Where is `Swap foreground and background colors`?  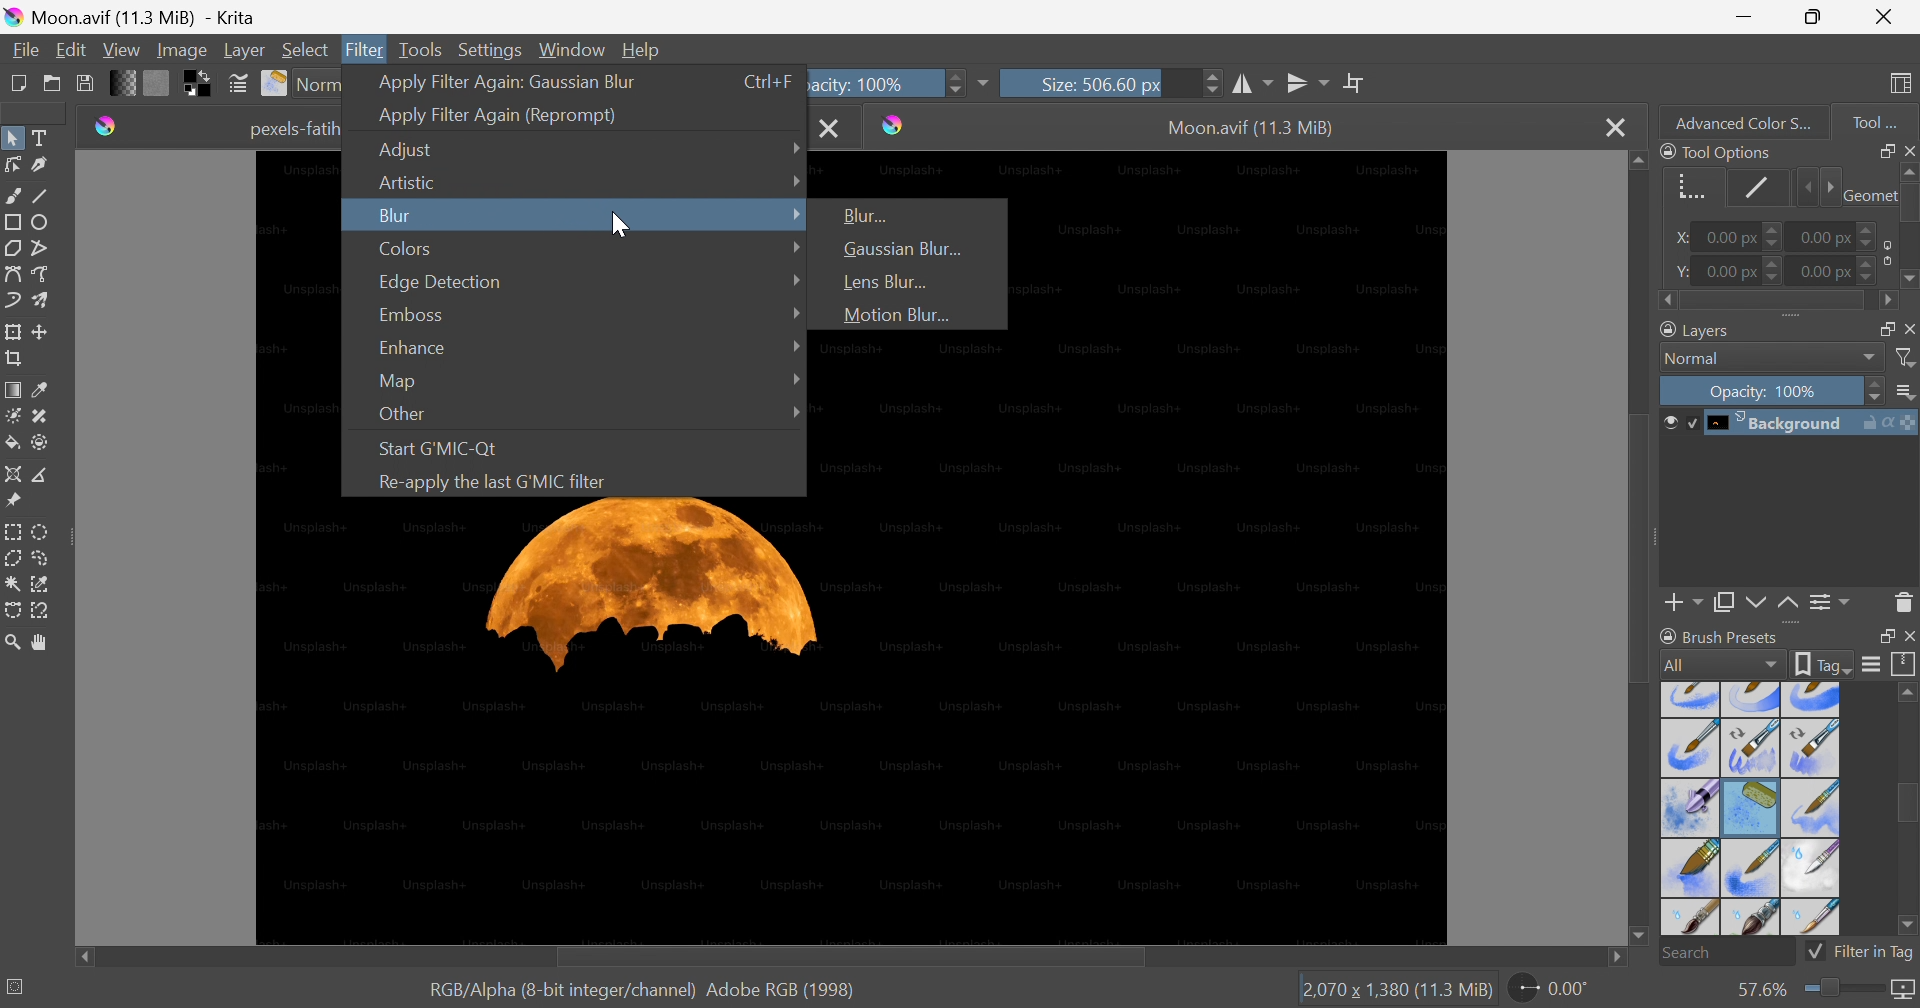 Swap foreground and background colors is located at coordinates (201, 84).